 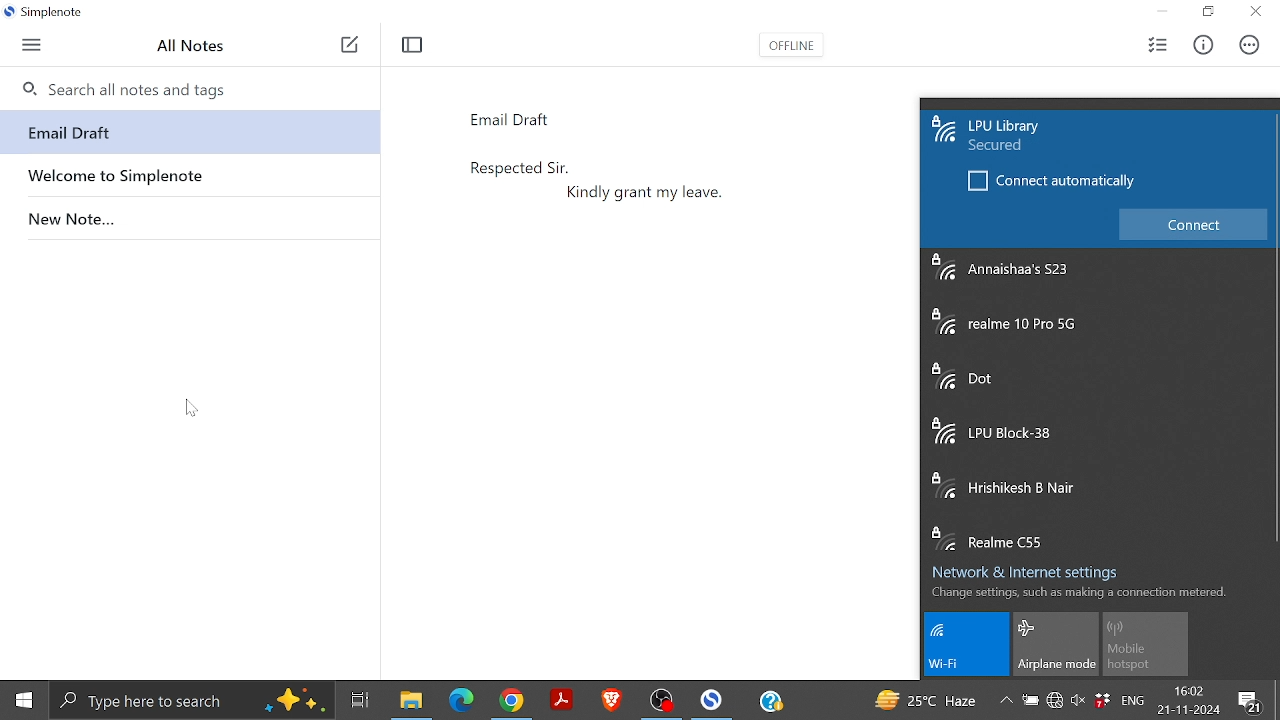 What do you see at coordinates (664, 385) in the screenshot?
I see `Respected Sir kindly grant my leave.` at bounding box center [664, 385].